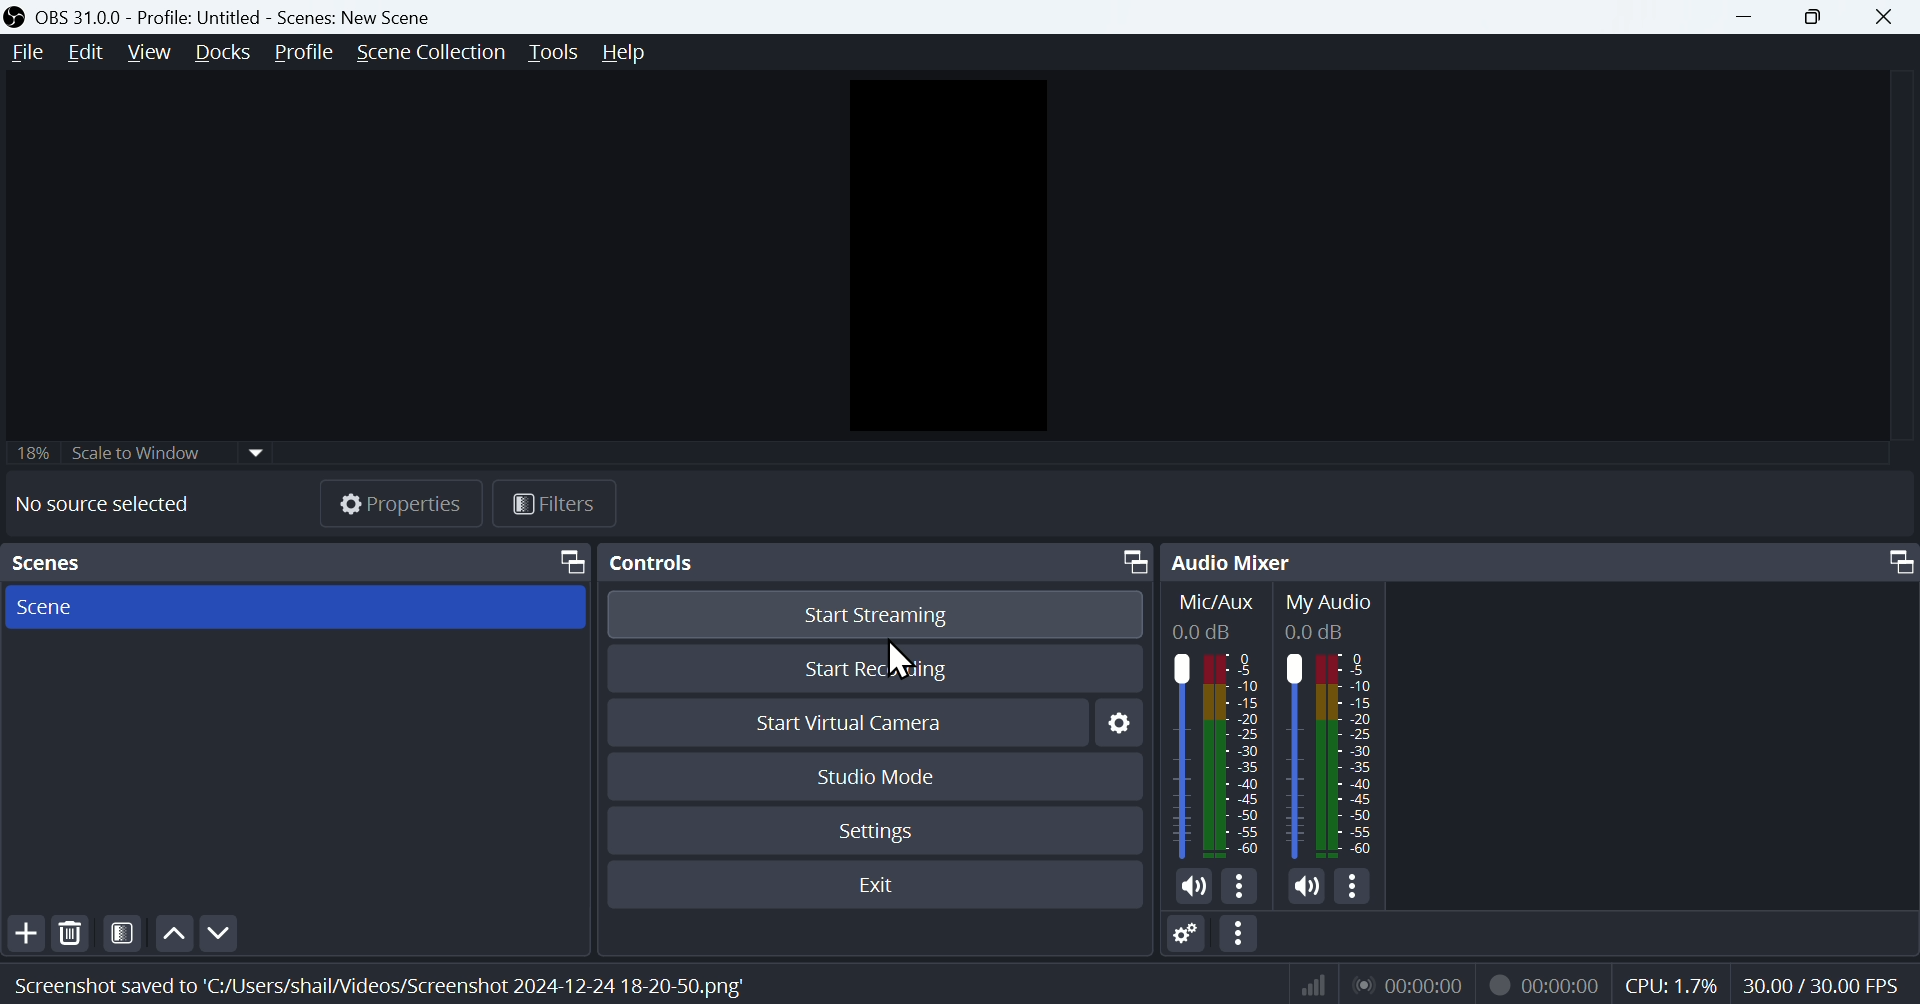  I want to click on Help, so click(627, 55).